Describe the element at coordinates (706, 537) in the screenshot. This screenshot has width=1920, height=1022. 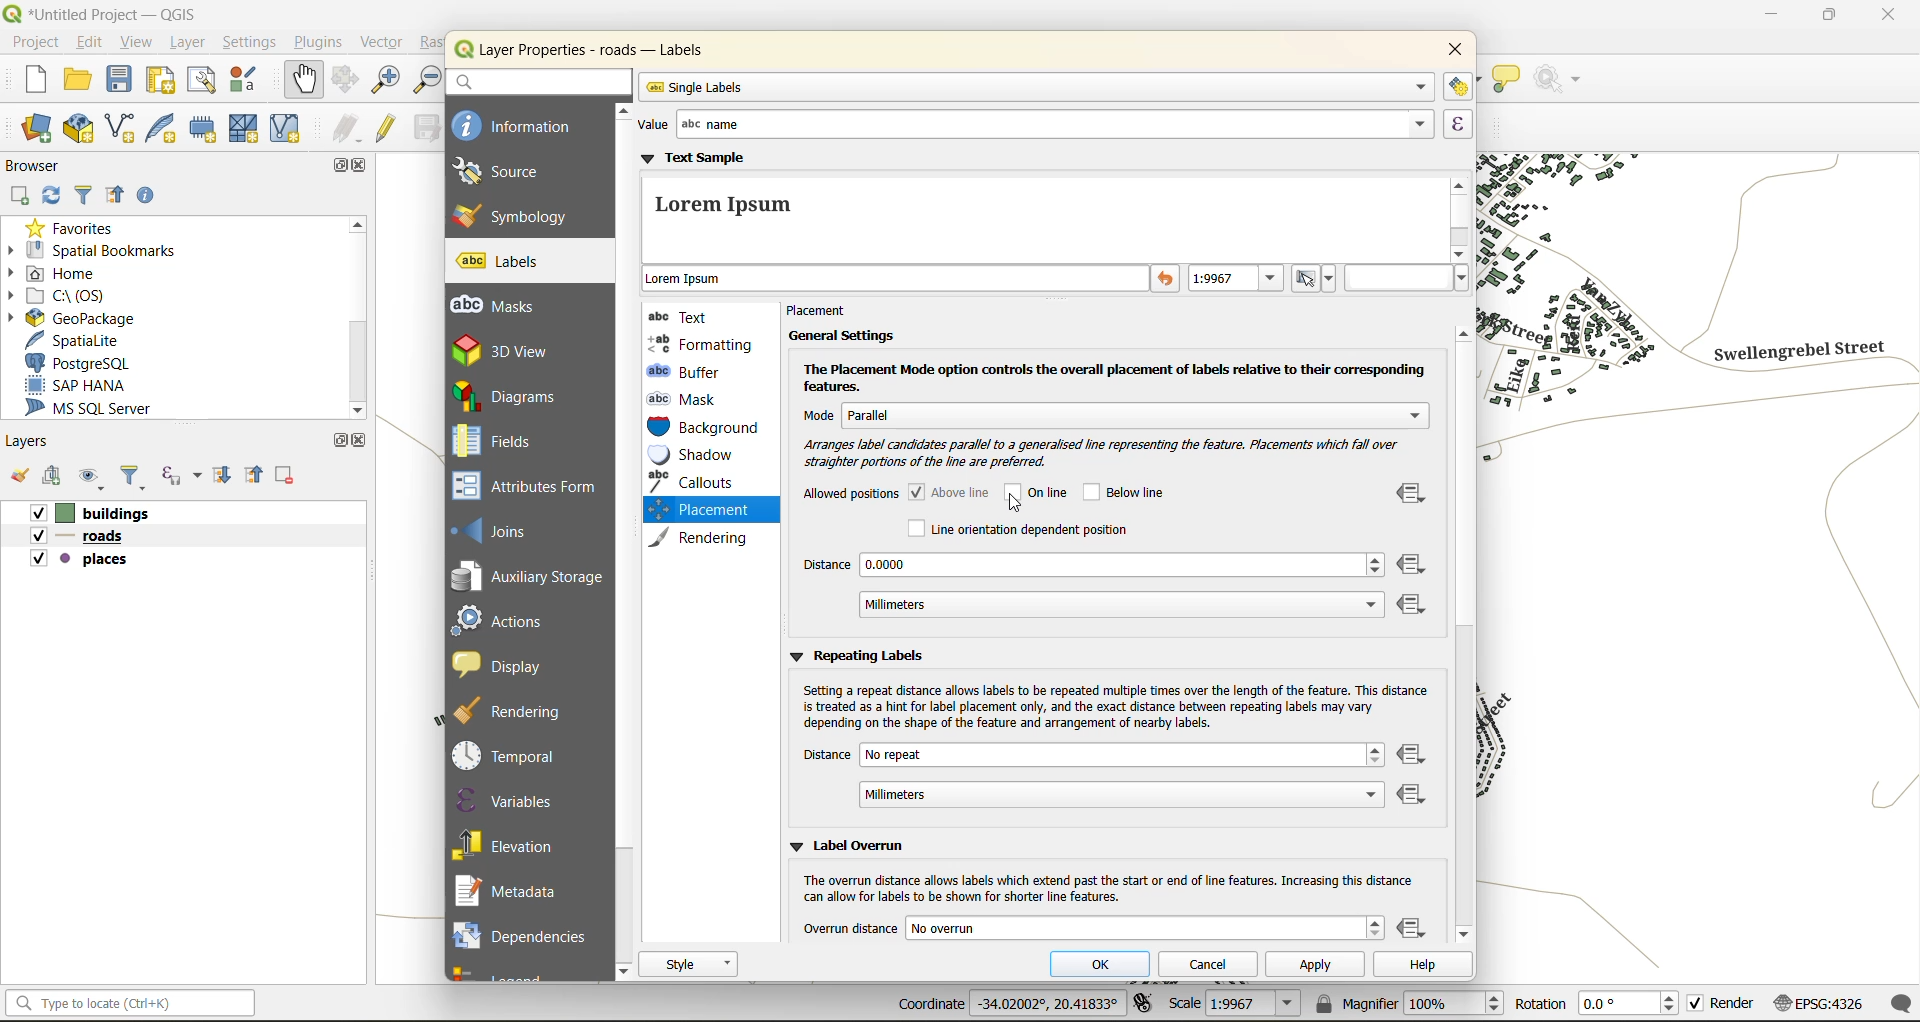
I see `rendering` at that location.